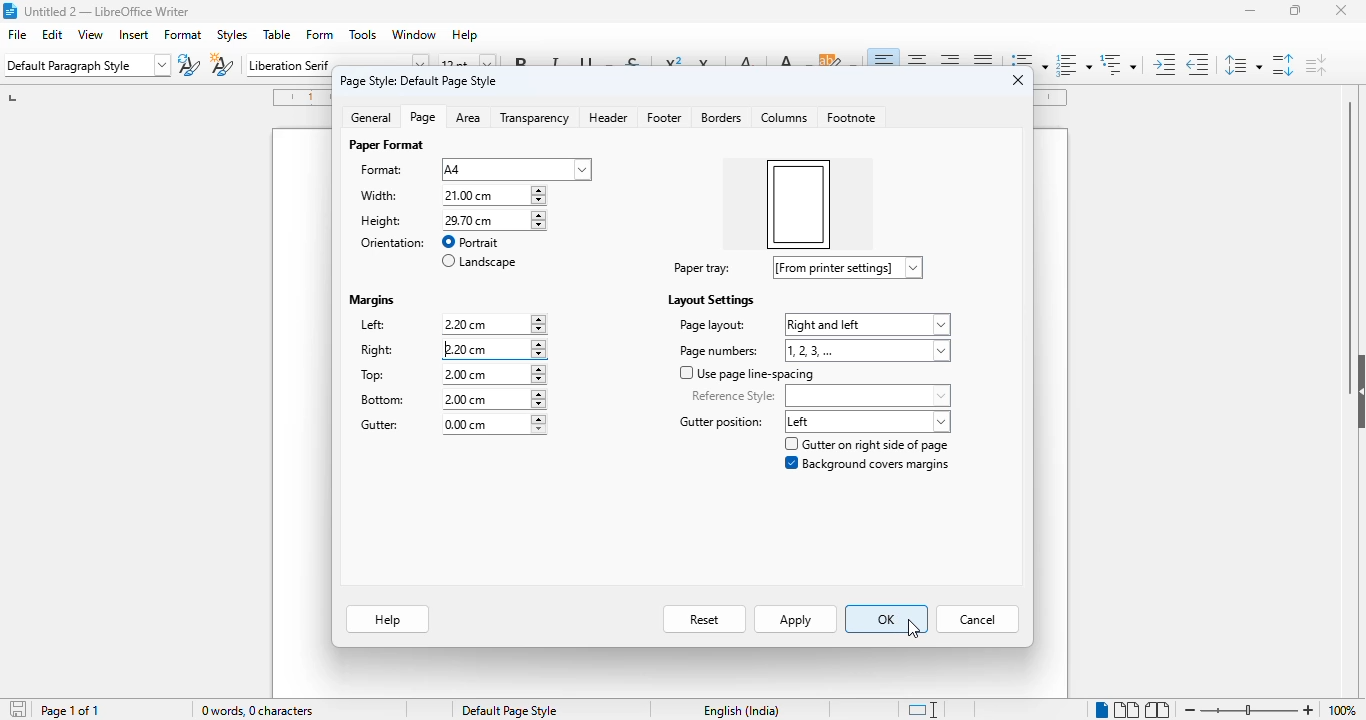  What do you see at coordinates (1159, 709) in the screenshot?
I see `book view` at bounding box center [1159, 709].